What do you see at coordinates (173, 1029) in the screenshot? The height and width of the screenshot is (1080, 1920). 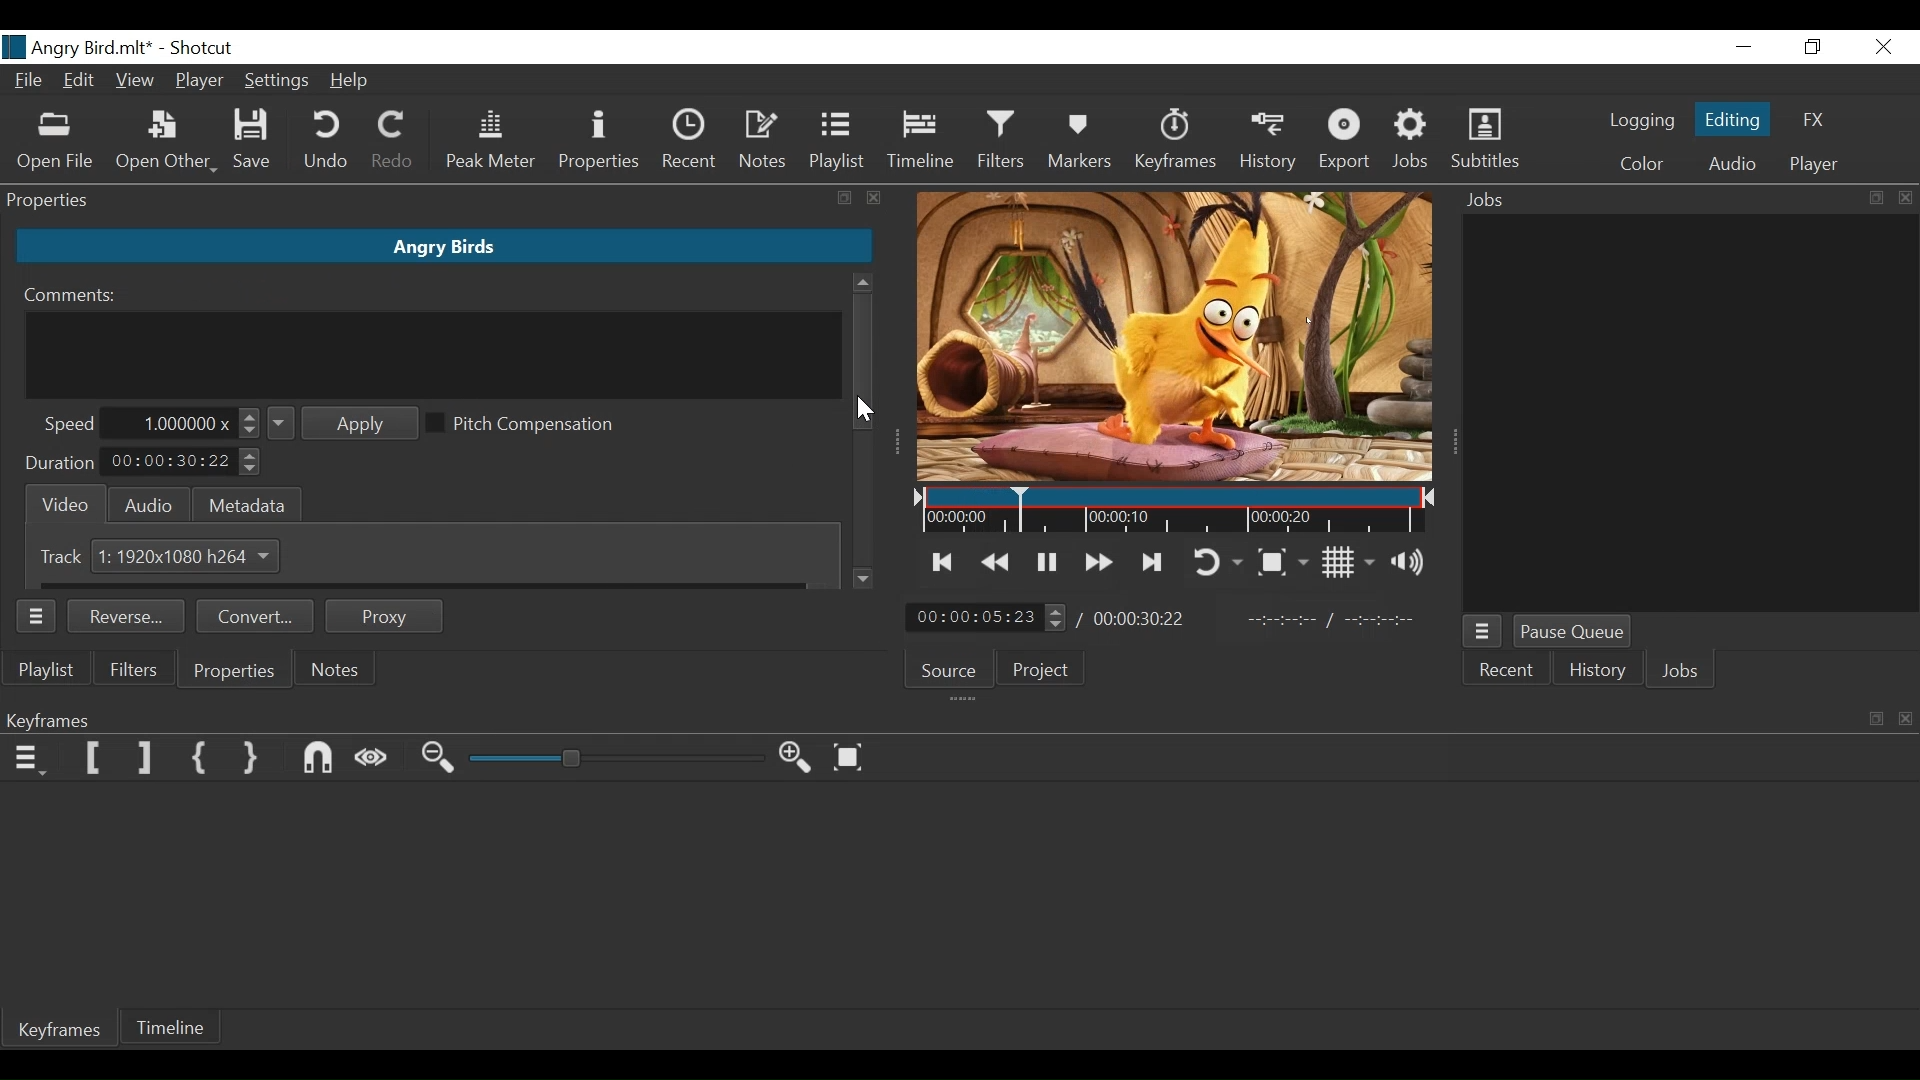 I see `Timeline` at bounding box center [173, 1029].